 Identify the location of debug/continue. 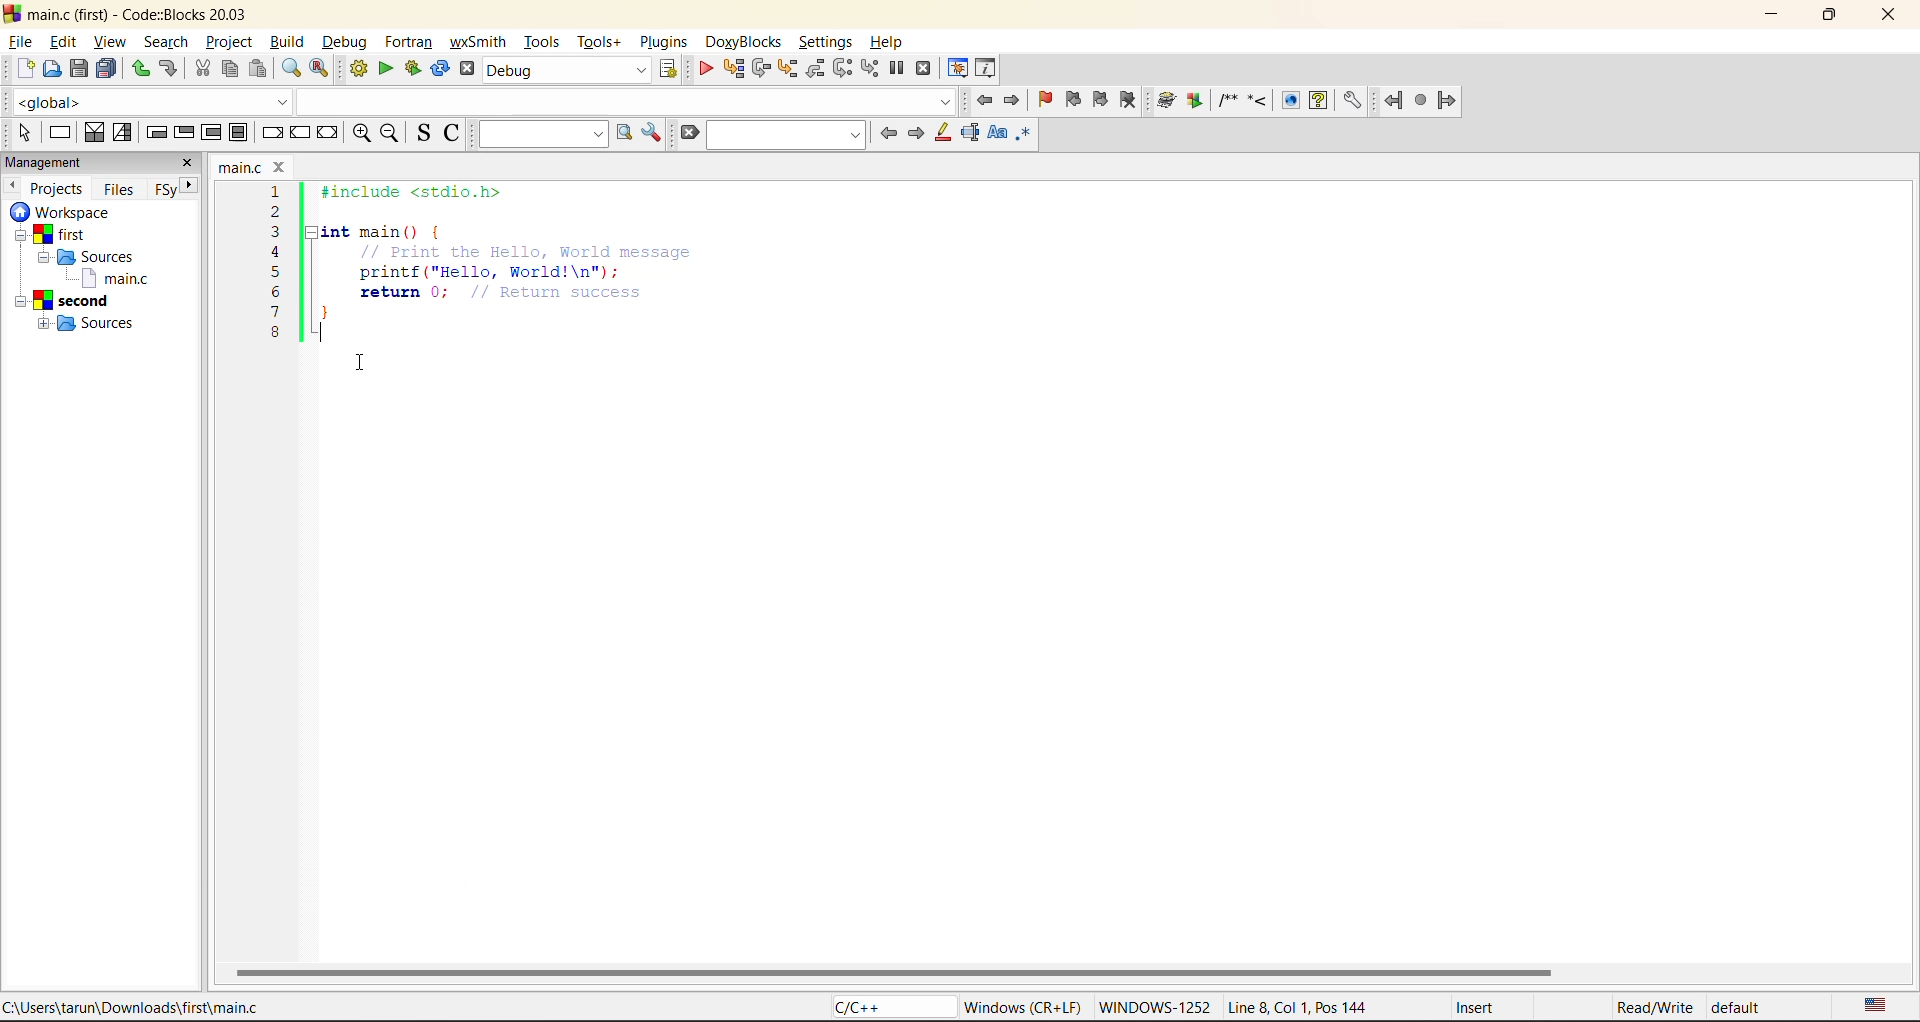
(701, 69).